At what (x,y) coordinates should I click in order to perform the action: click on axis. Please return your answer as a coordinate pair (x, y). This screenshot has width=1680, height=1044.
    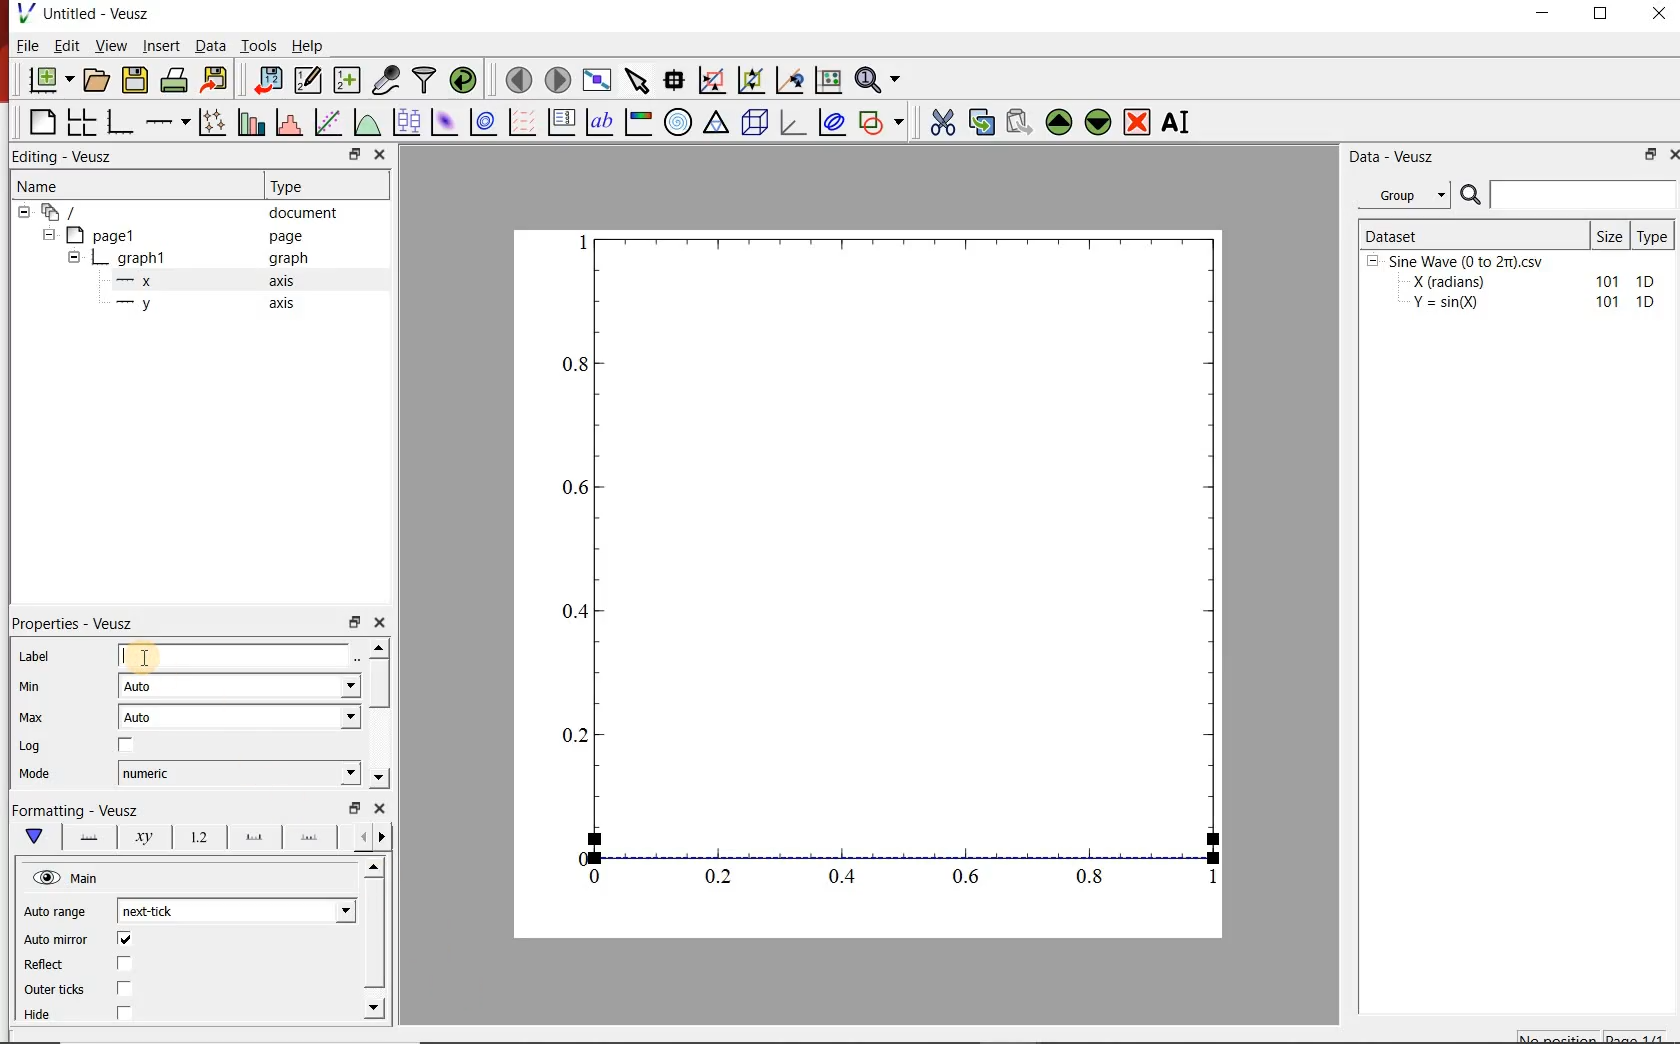
    Looking at the image, I should click on (280, 302).